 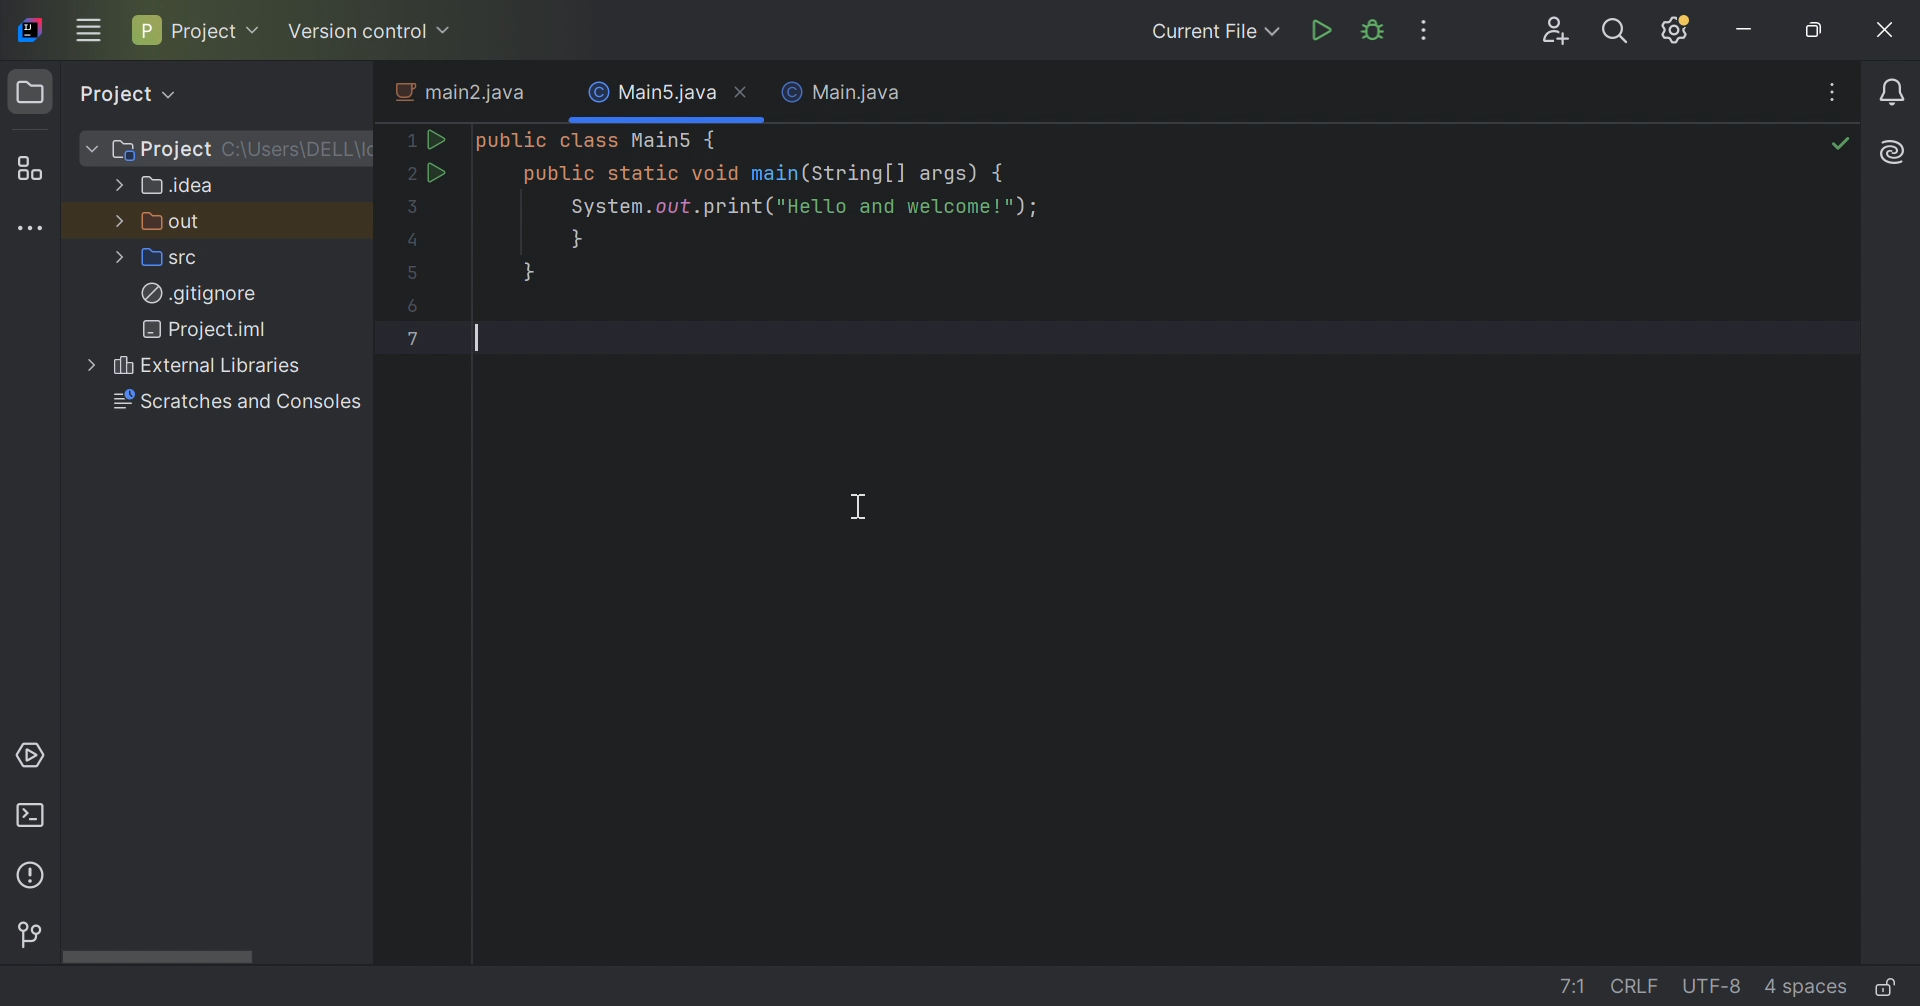 What do you see at coordinates (178, 184) in the screenshot?
I see `.idea` at bounding box center [178, 184].